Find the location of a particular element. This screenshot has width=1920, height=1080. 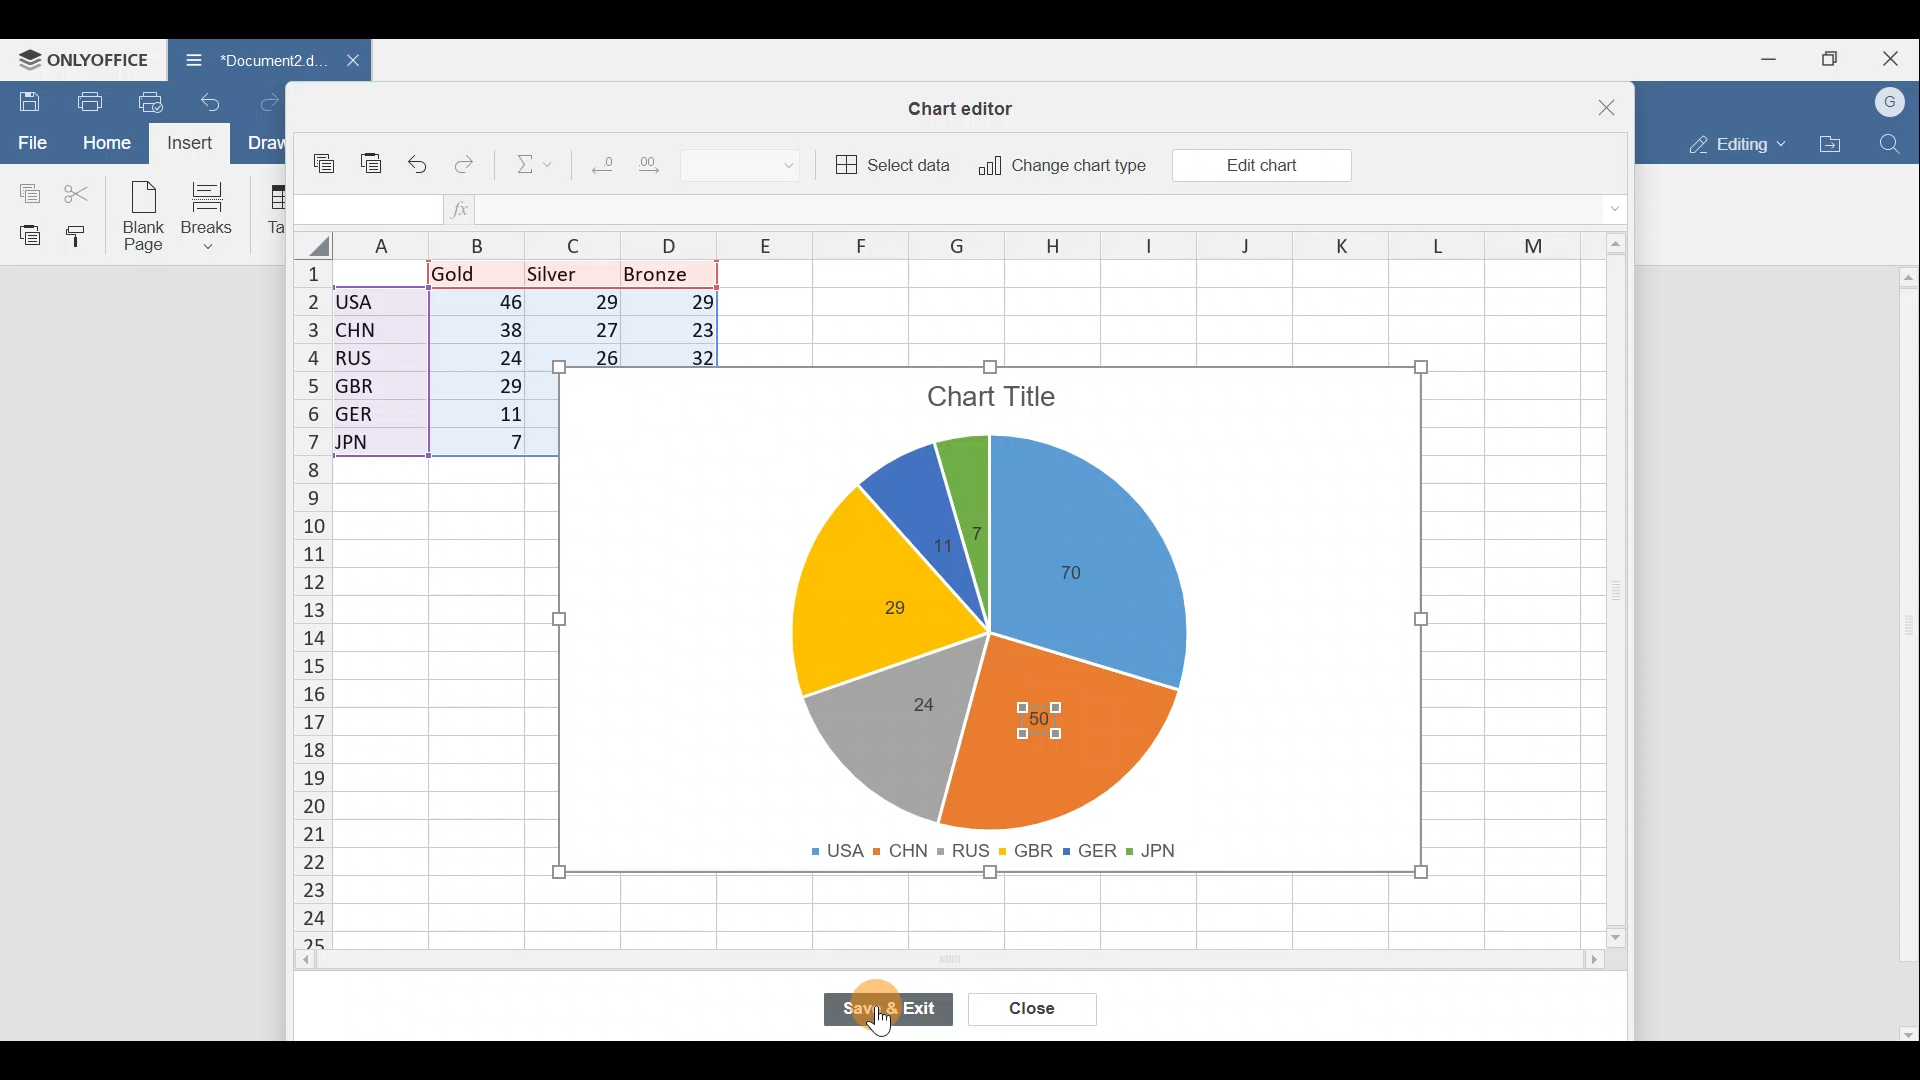

Undo is located at coordinates (216, 108).